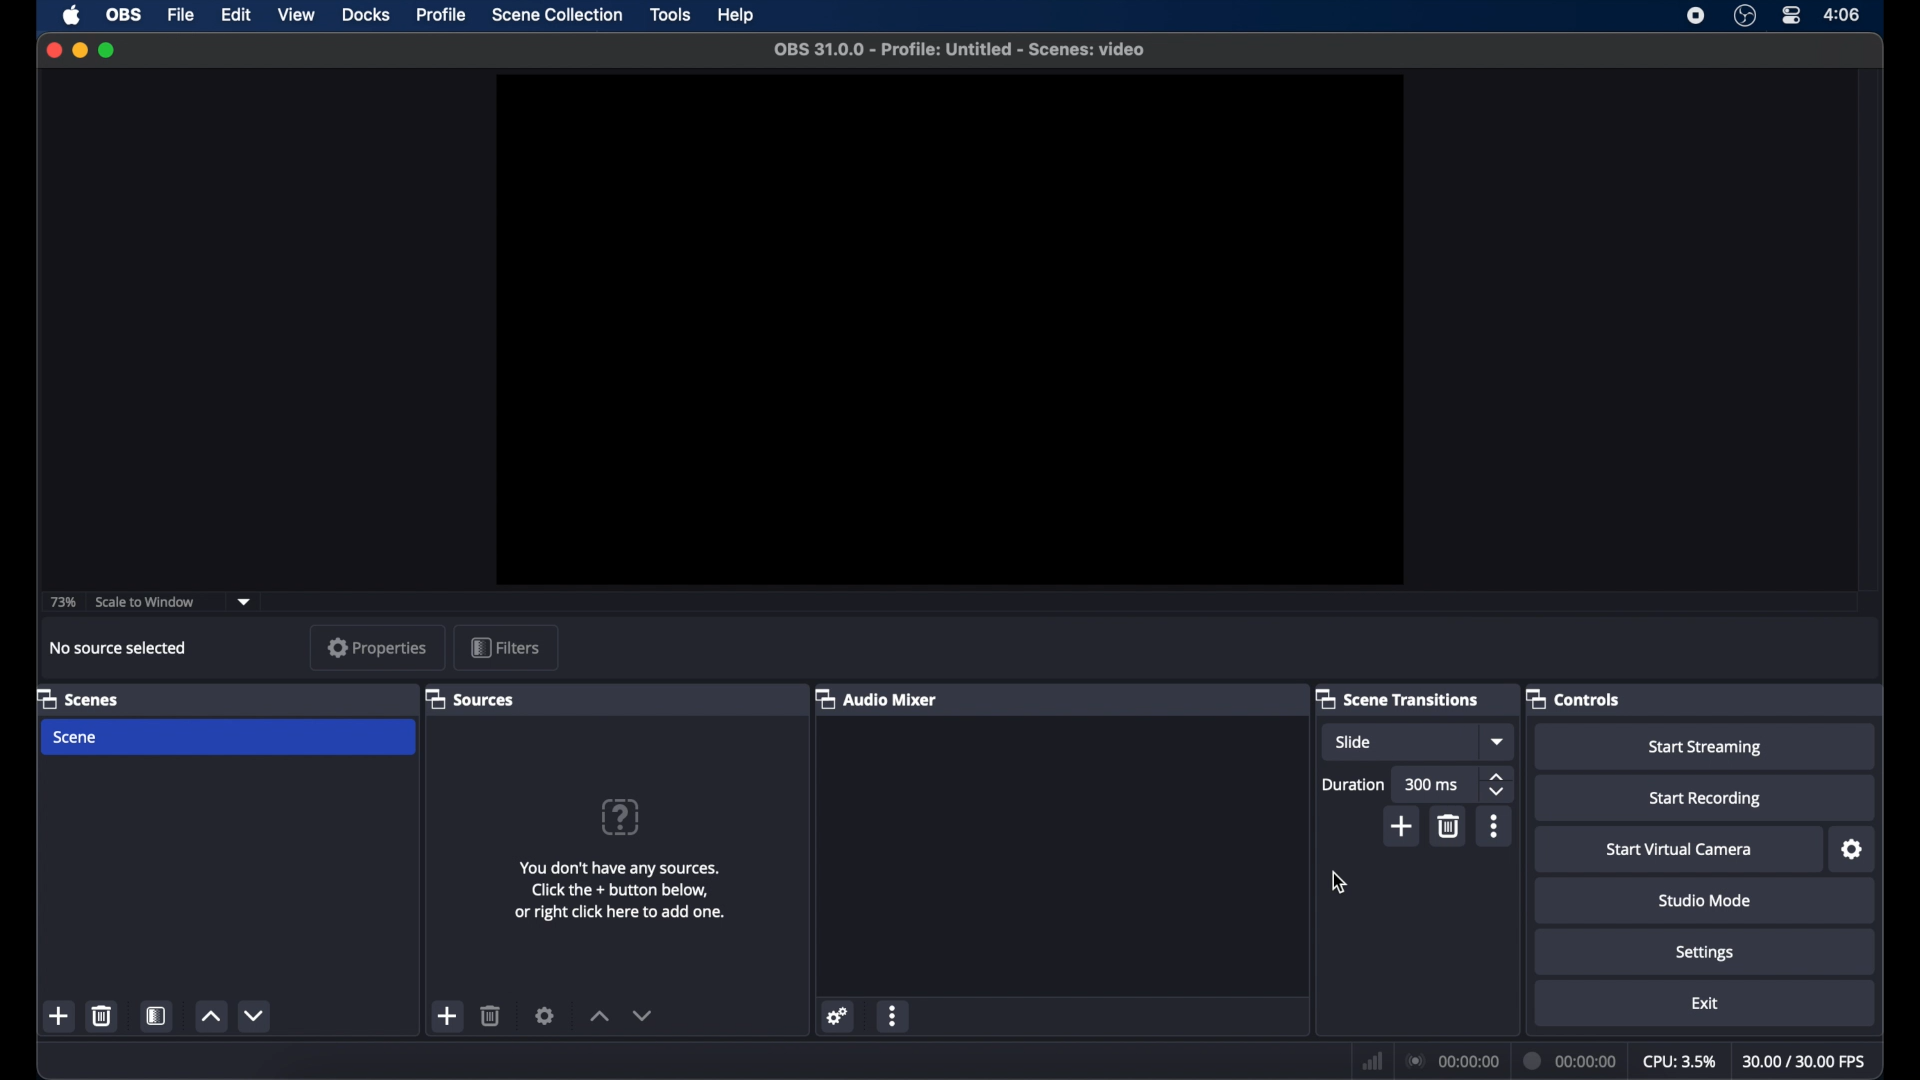 This screenshot has width=1920, height=1080. I want to click on more options, so click(894, 1015).